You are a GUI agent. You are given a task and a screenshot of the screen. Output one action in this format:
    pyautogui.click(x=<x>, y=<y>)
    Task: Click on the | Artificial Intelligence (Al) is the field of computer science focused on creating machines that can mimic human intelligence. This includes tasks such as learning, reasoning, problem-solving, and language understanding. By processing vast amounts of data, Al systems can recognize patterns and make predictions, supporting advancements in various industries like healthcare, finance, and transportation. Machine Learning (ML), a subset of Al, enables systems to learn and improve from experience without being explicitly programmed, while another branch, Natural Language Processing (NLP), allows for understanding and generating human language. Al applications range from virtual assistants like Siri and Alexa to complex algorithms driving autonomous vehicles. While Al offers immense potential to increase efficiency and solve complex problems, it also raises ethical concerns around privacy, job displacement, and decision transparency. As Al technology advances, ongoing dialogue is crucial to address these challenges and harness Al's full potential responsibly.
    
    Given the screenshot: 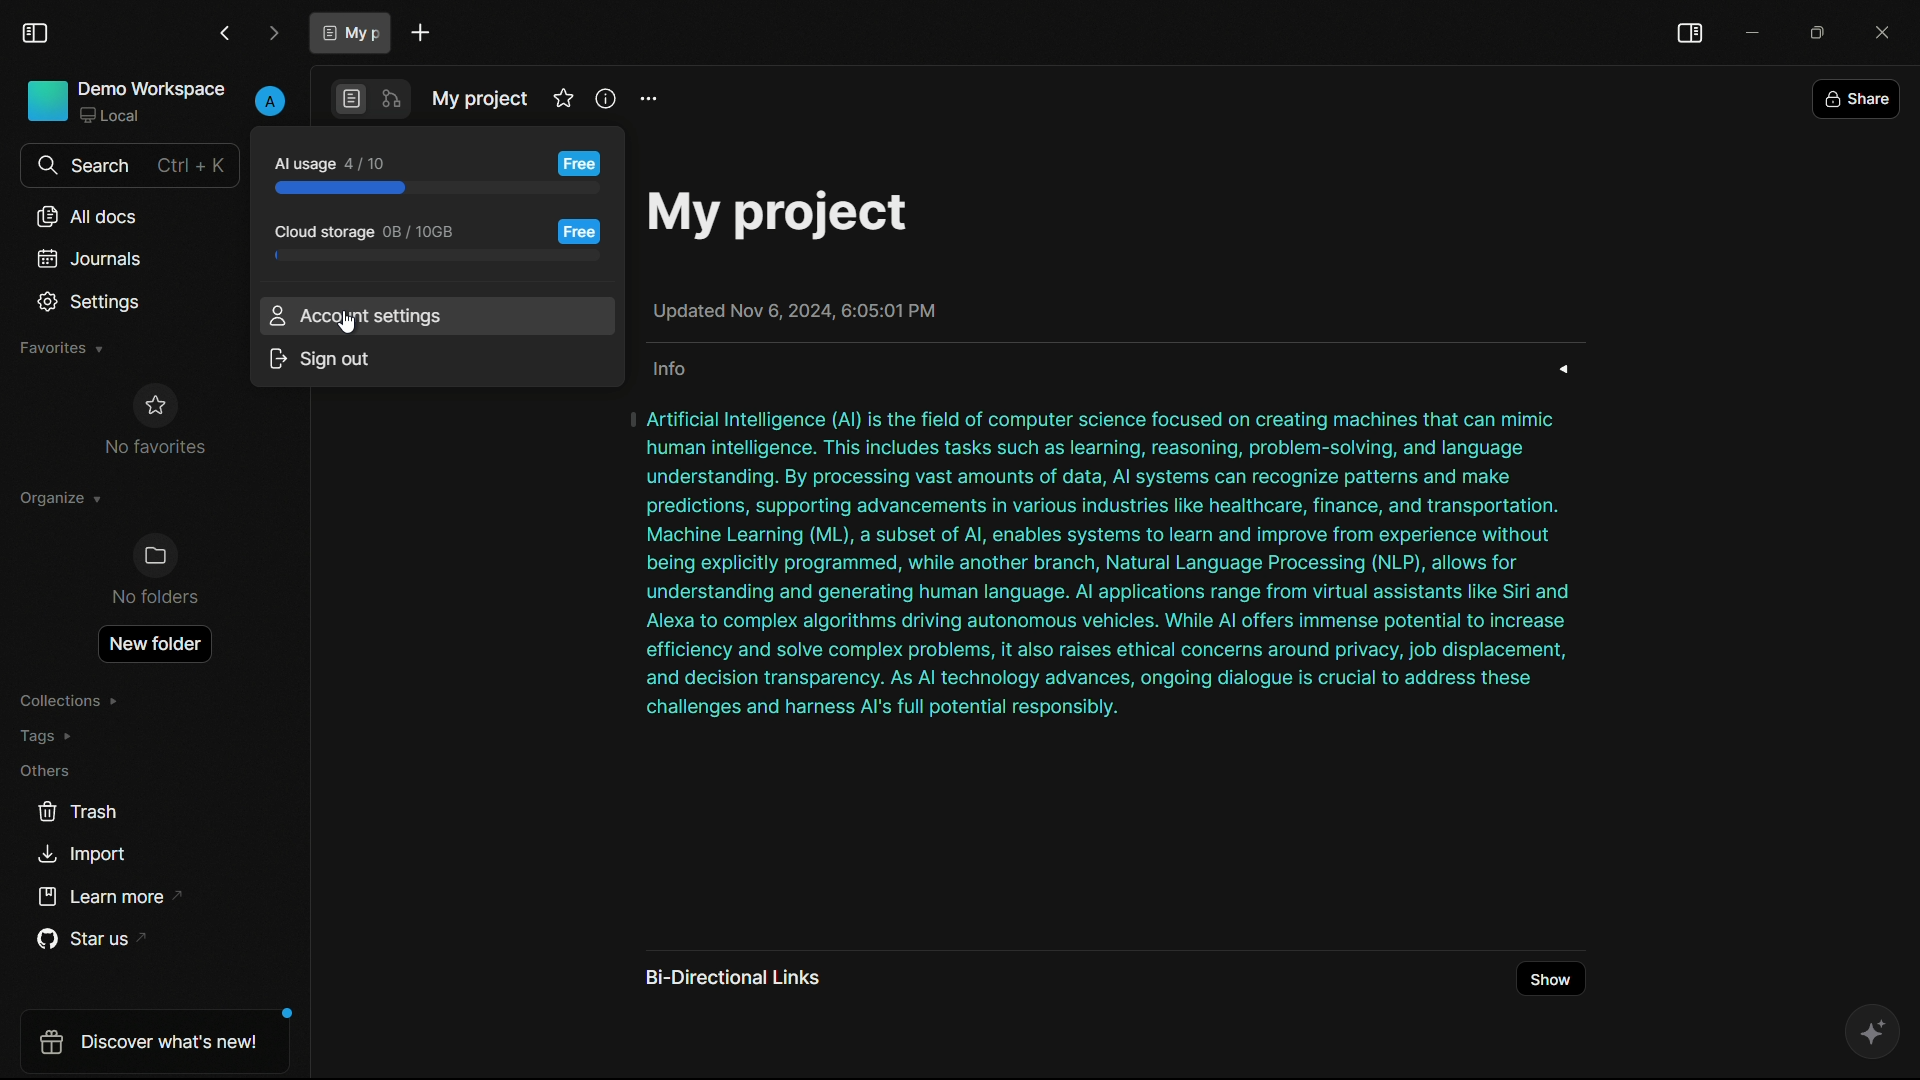 What is the action you would take?
    pyautogui.click(x=1119, y=575)
    